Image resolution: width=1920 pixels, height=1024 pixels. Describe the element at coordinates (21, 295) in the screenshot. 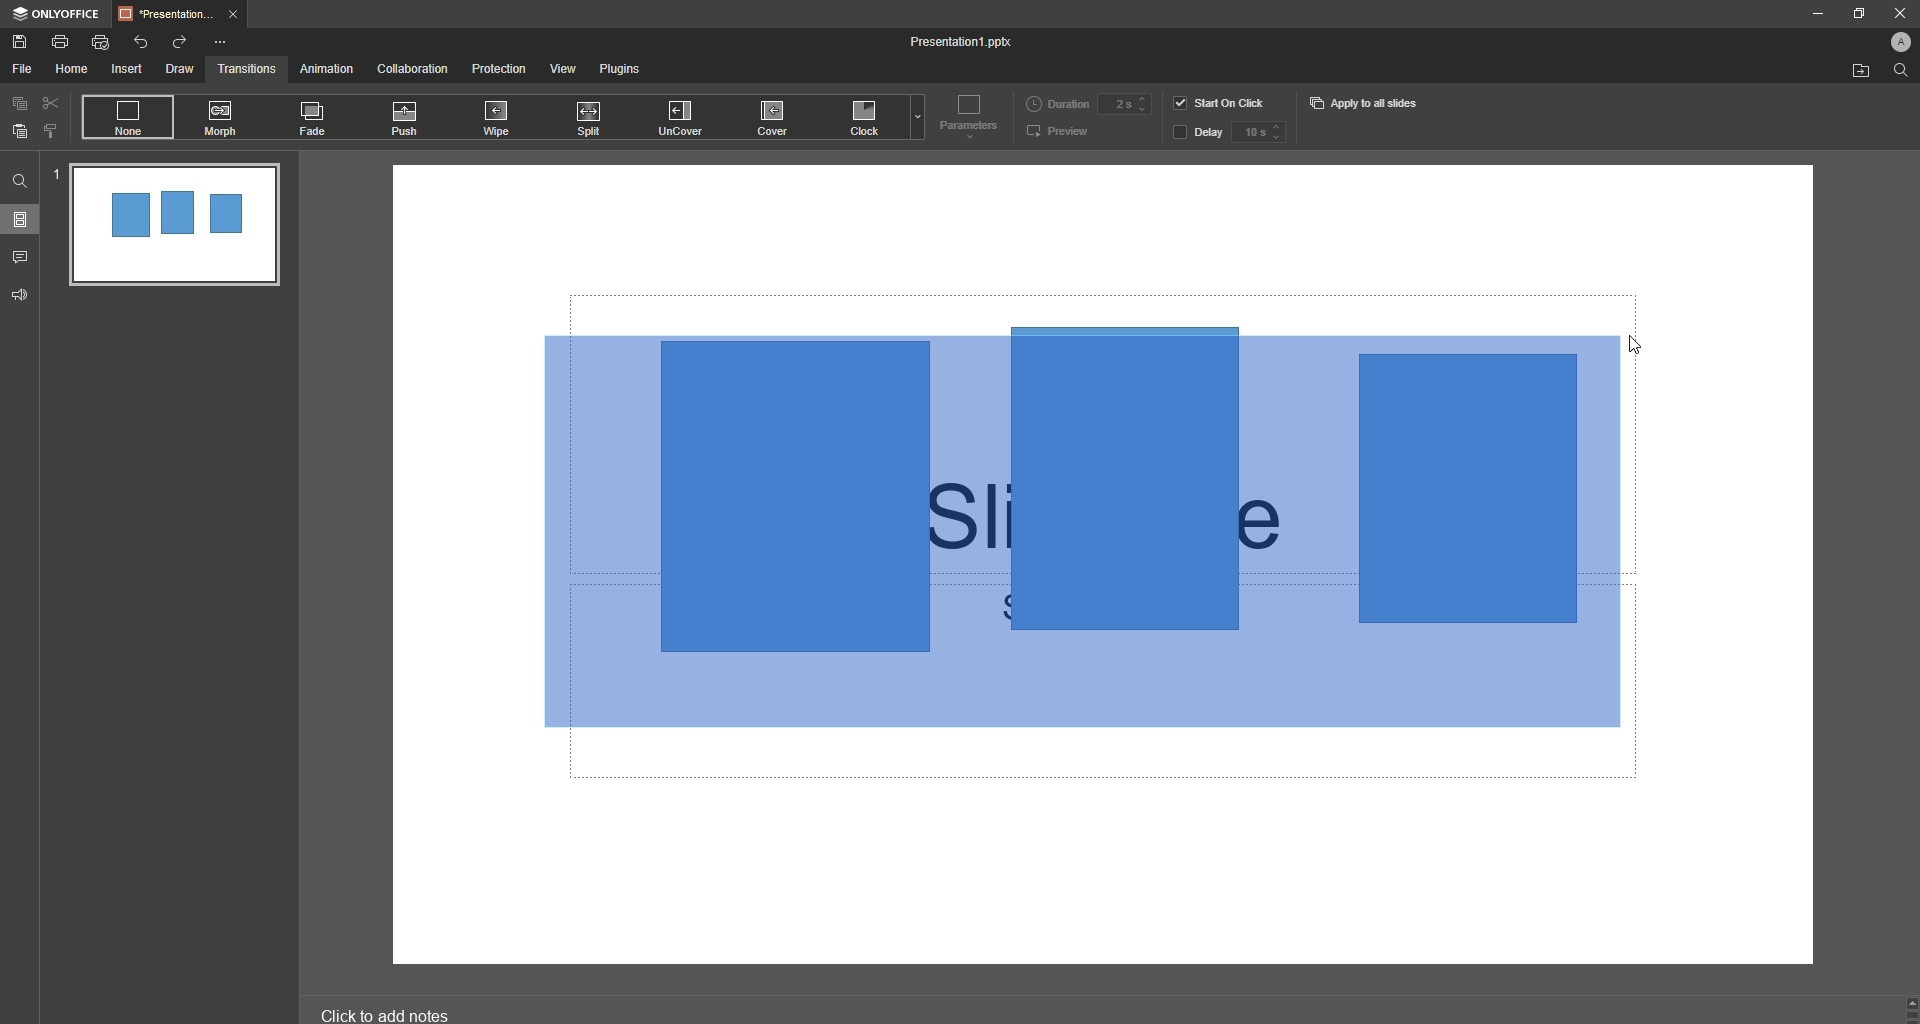

I see `Feedback` at that location.